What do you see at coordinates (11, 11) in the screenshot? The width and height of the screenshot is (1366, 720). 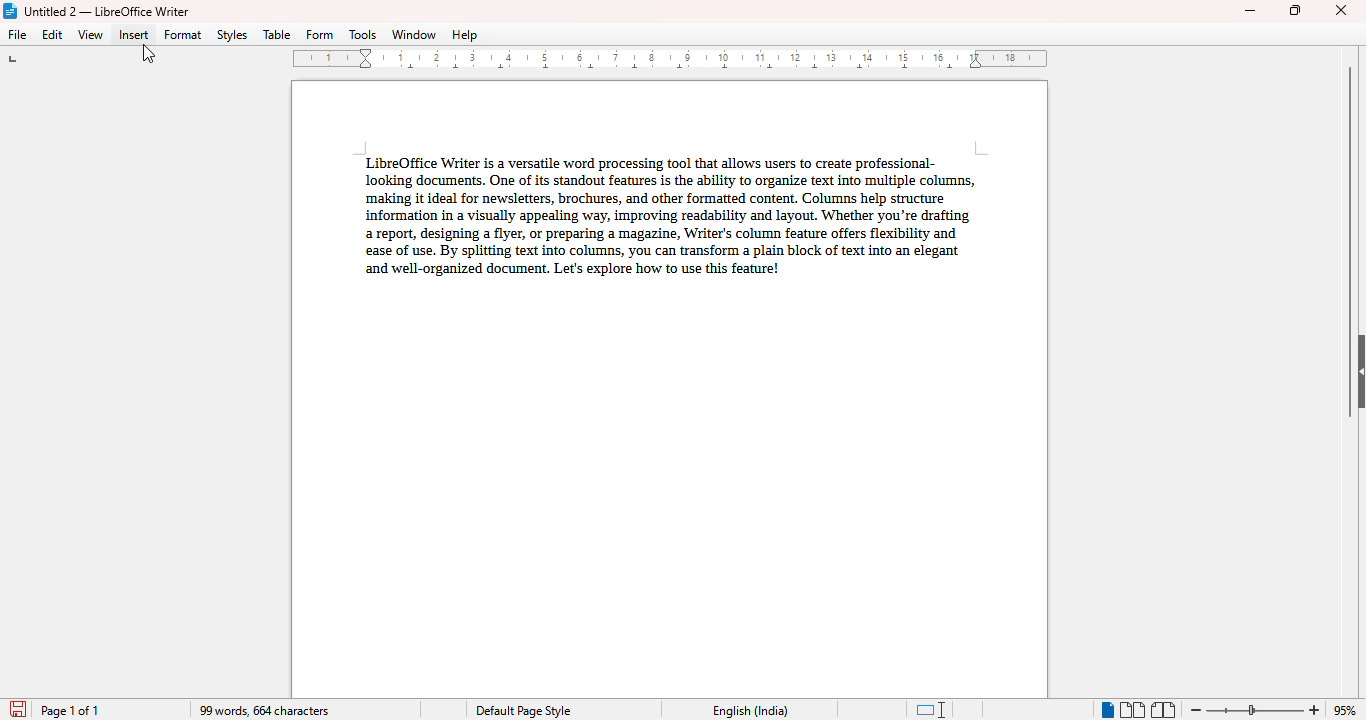 I see `LibreOffice logo` at bounding box center [11, 11].